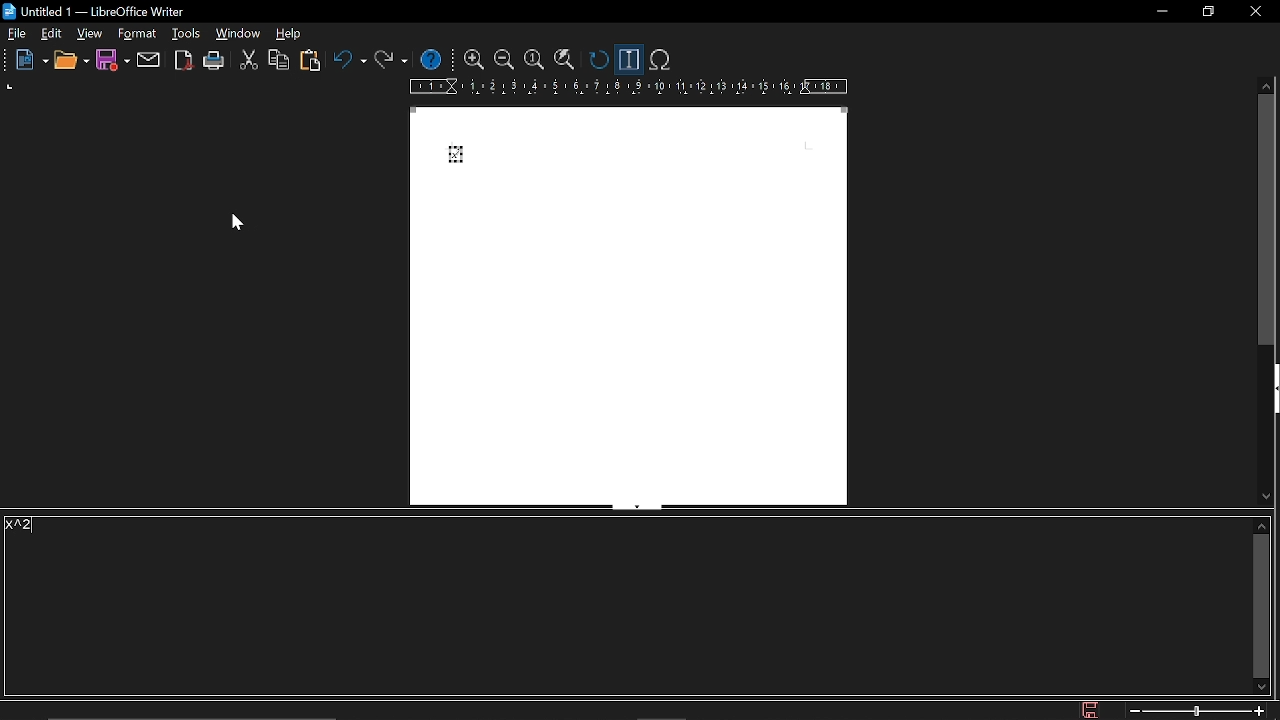  What do you see at coordinates (51, 34) in the screenshot?
I see `edit` at bounding box center [51, 34].